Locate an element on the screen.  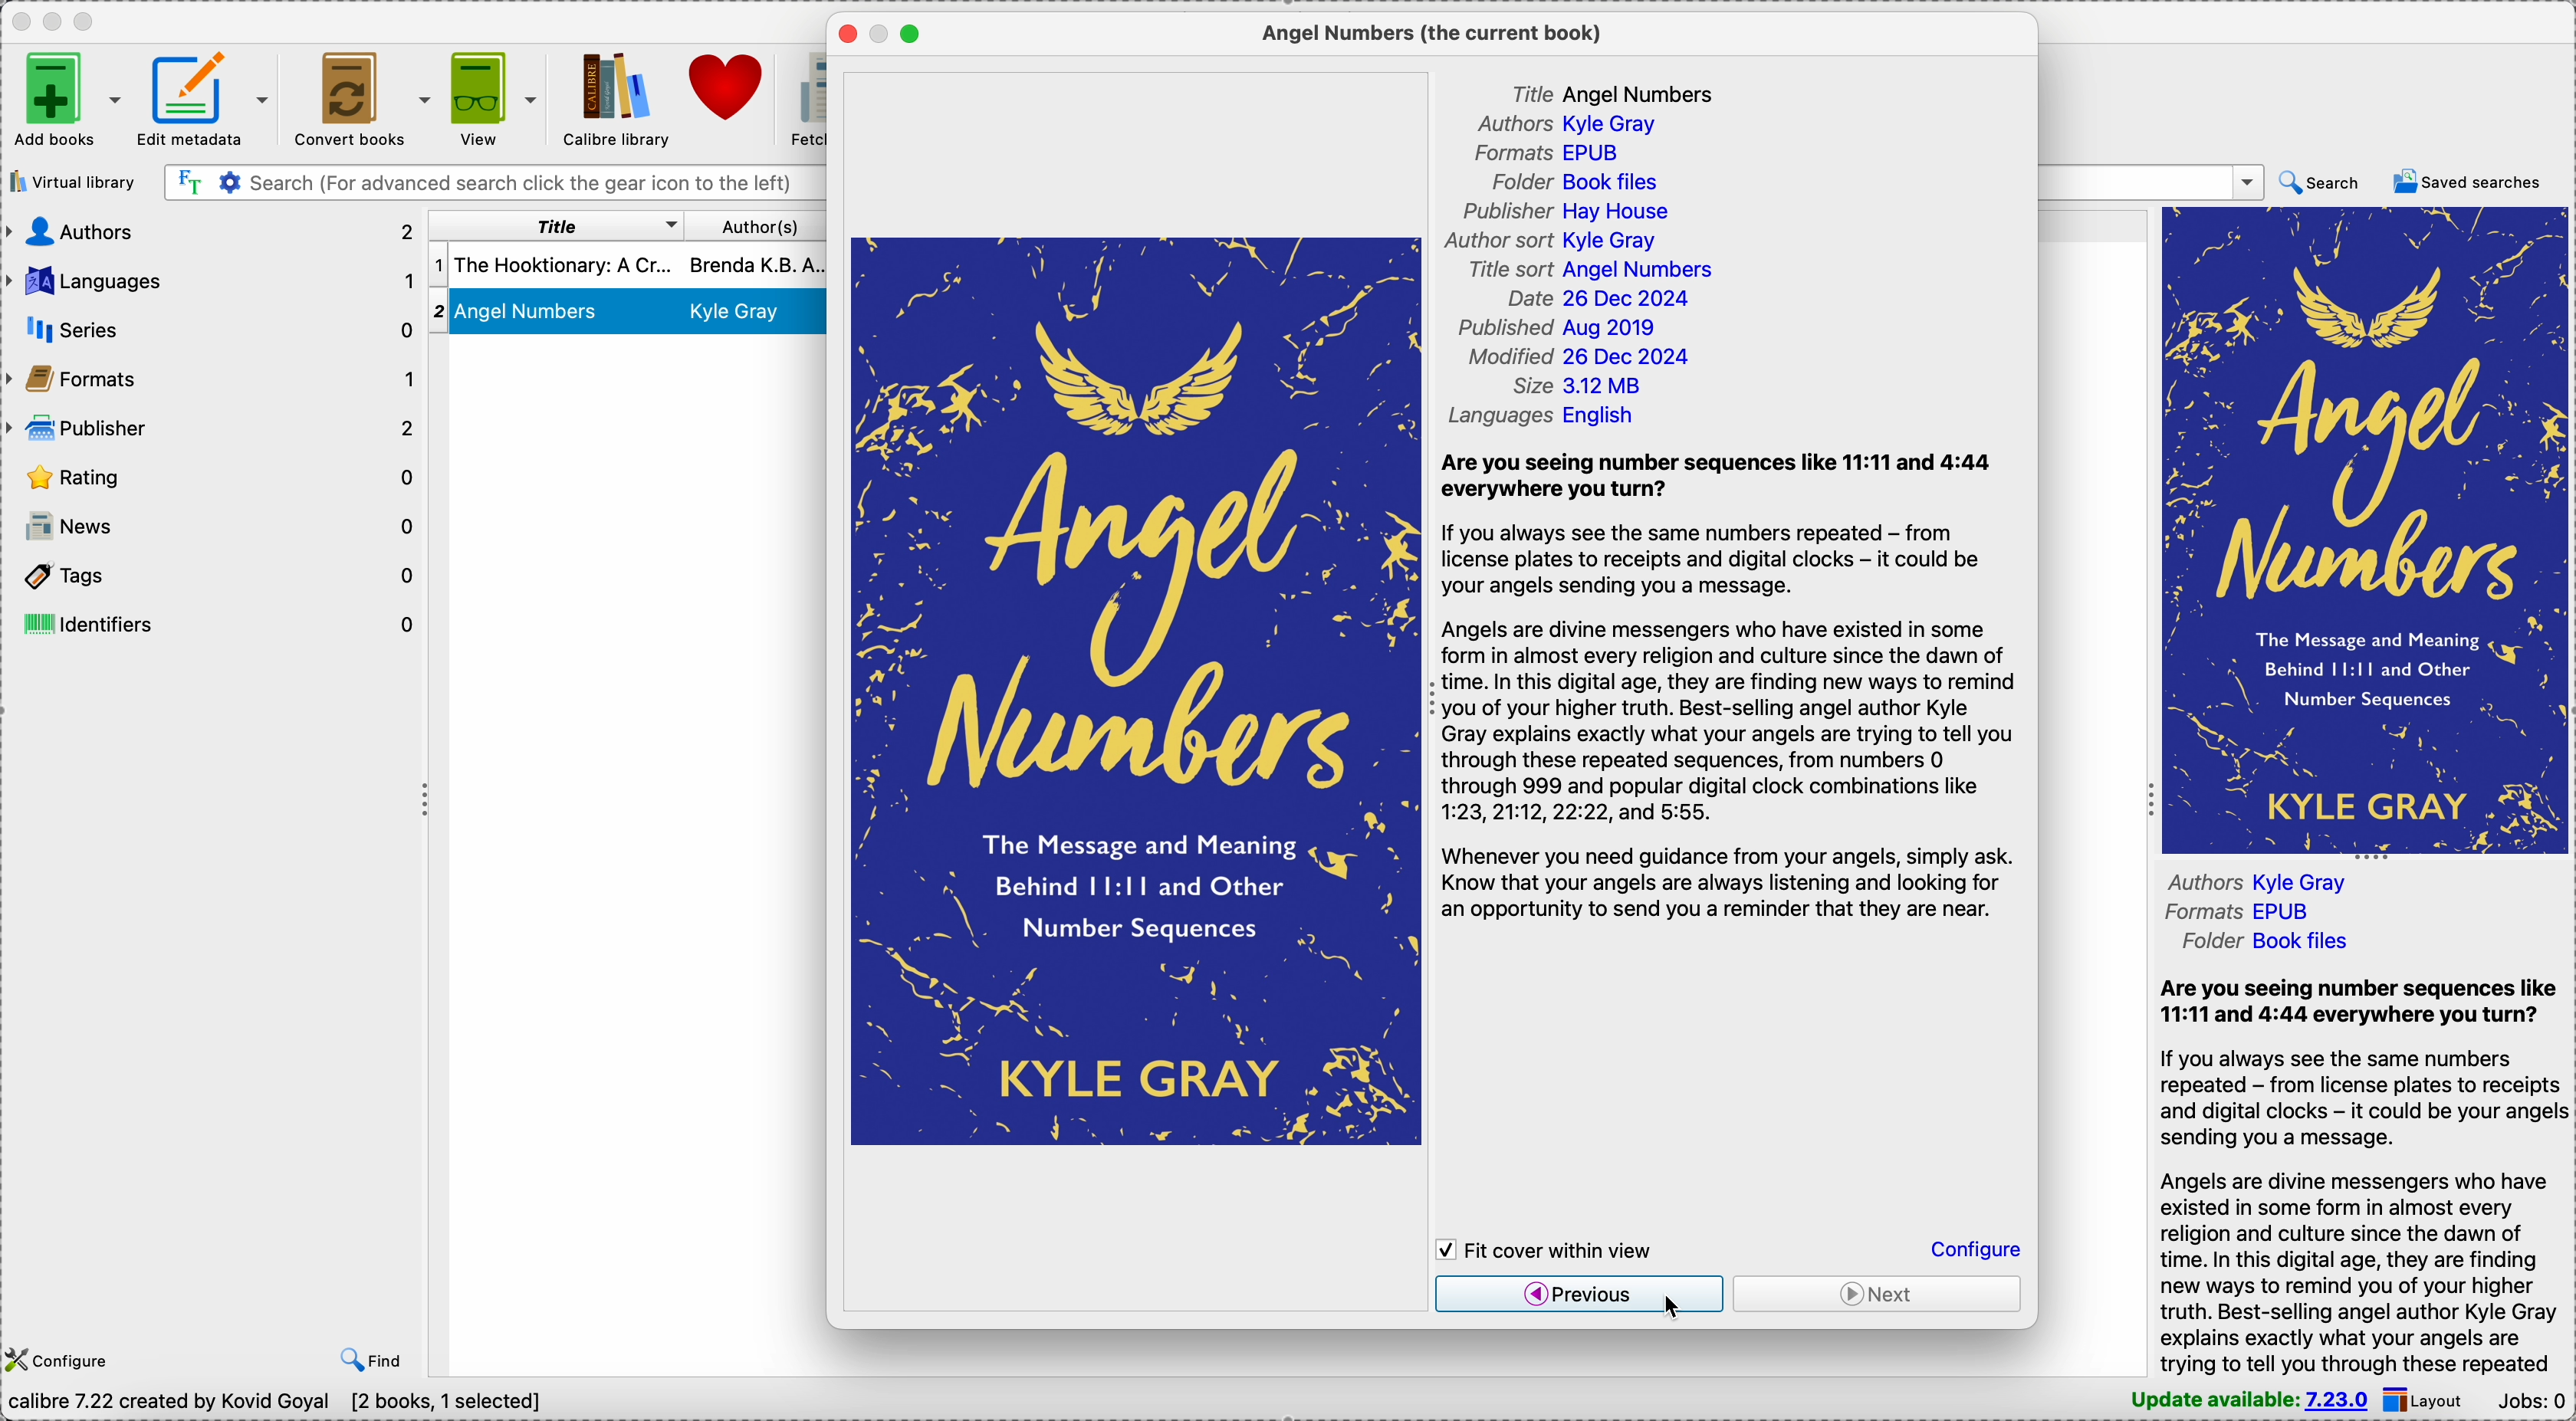
authors is located at coordinates (2330, 879).